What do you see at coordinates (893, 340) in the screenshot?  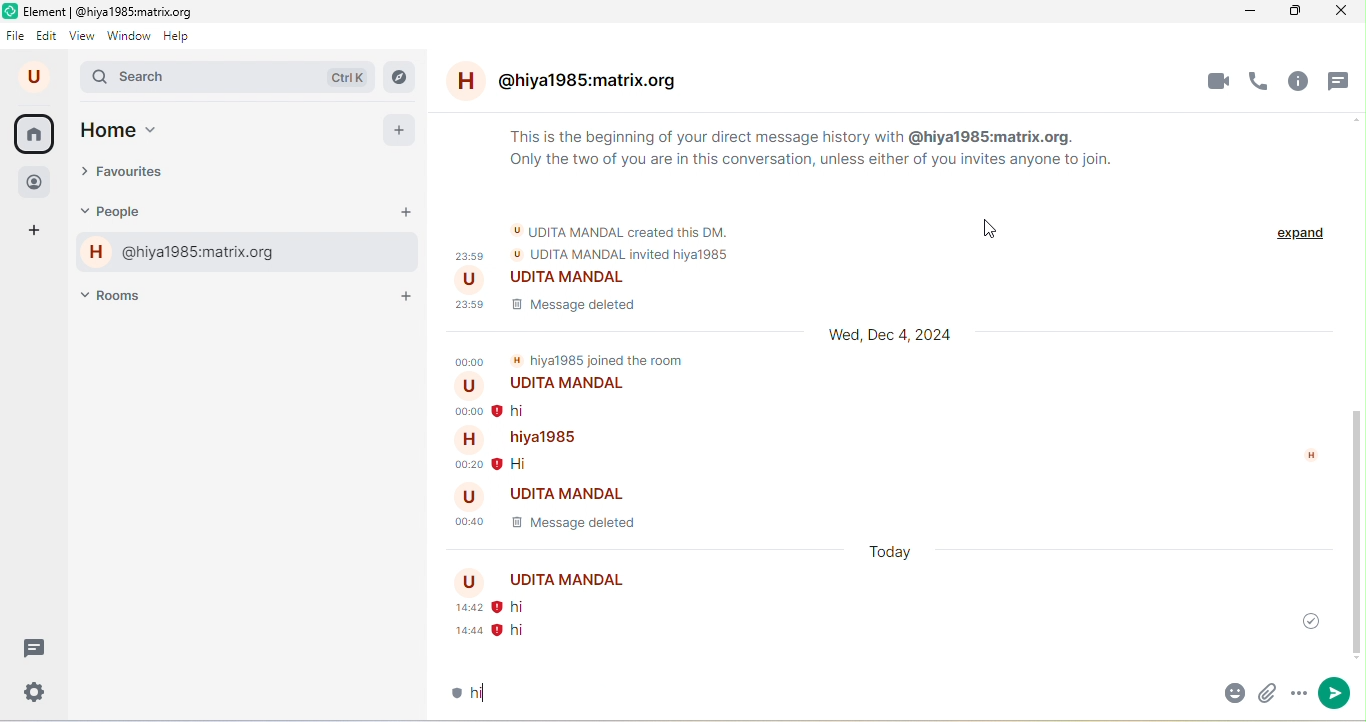 I see `wed,dec 4,2024` at bounding box center [893, 340].